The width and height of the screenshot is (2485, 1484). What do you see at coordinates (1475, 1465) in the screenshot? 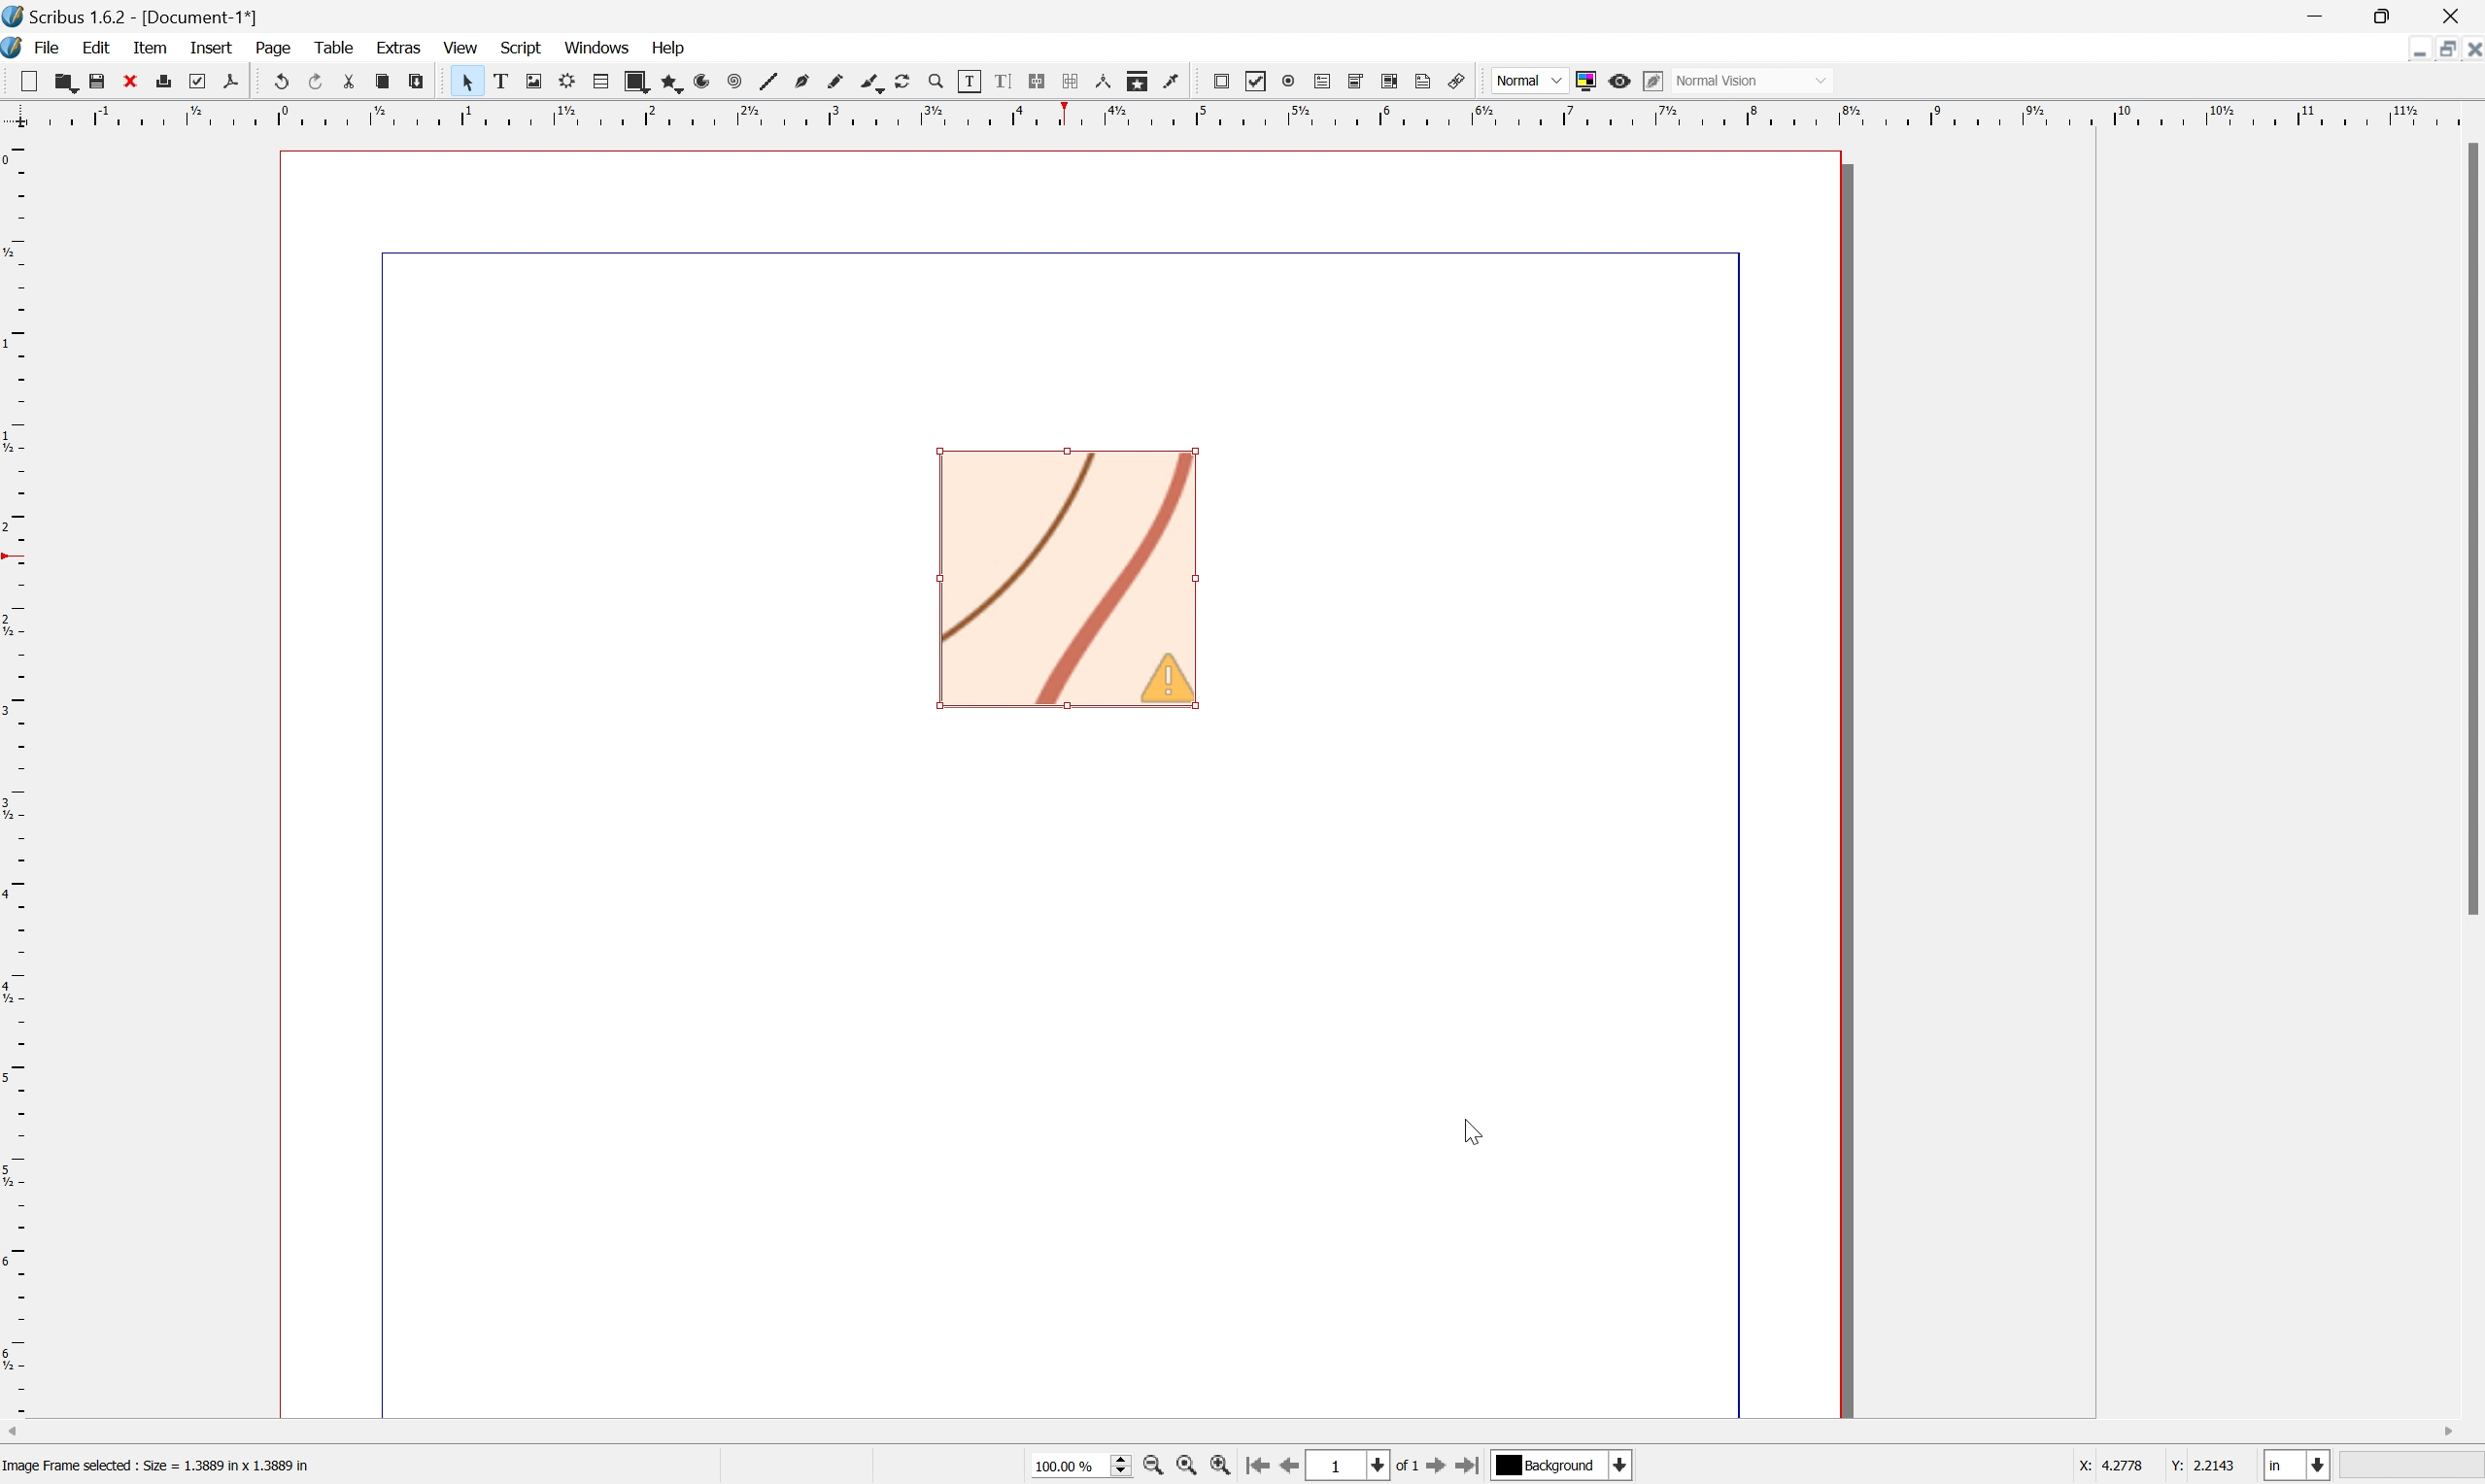
I see `Last Page` at bounding box center [1475, 1465].